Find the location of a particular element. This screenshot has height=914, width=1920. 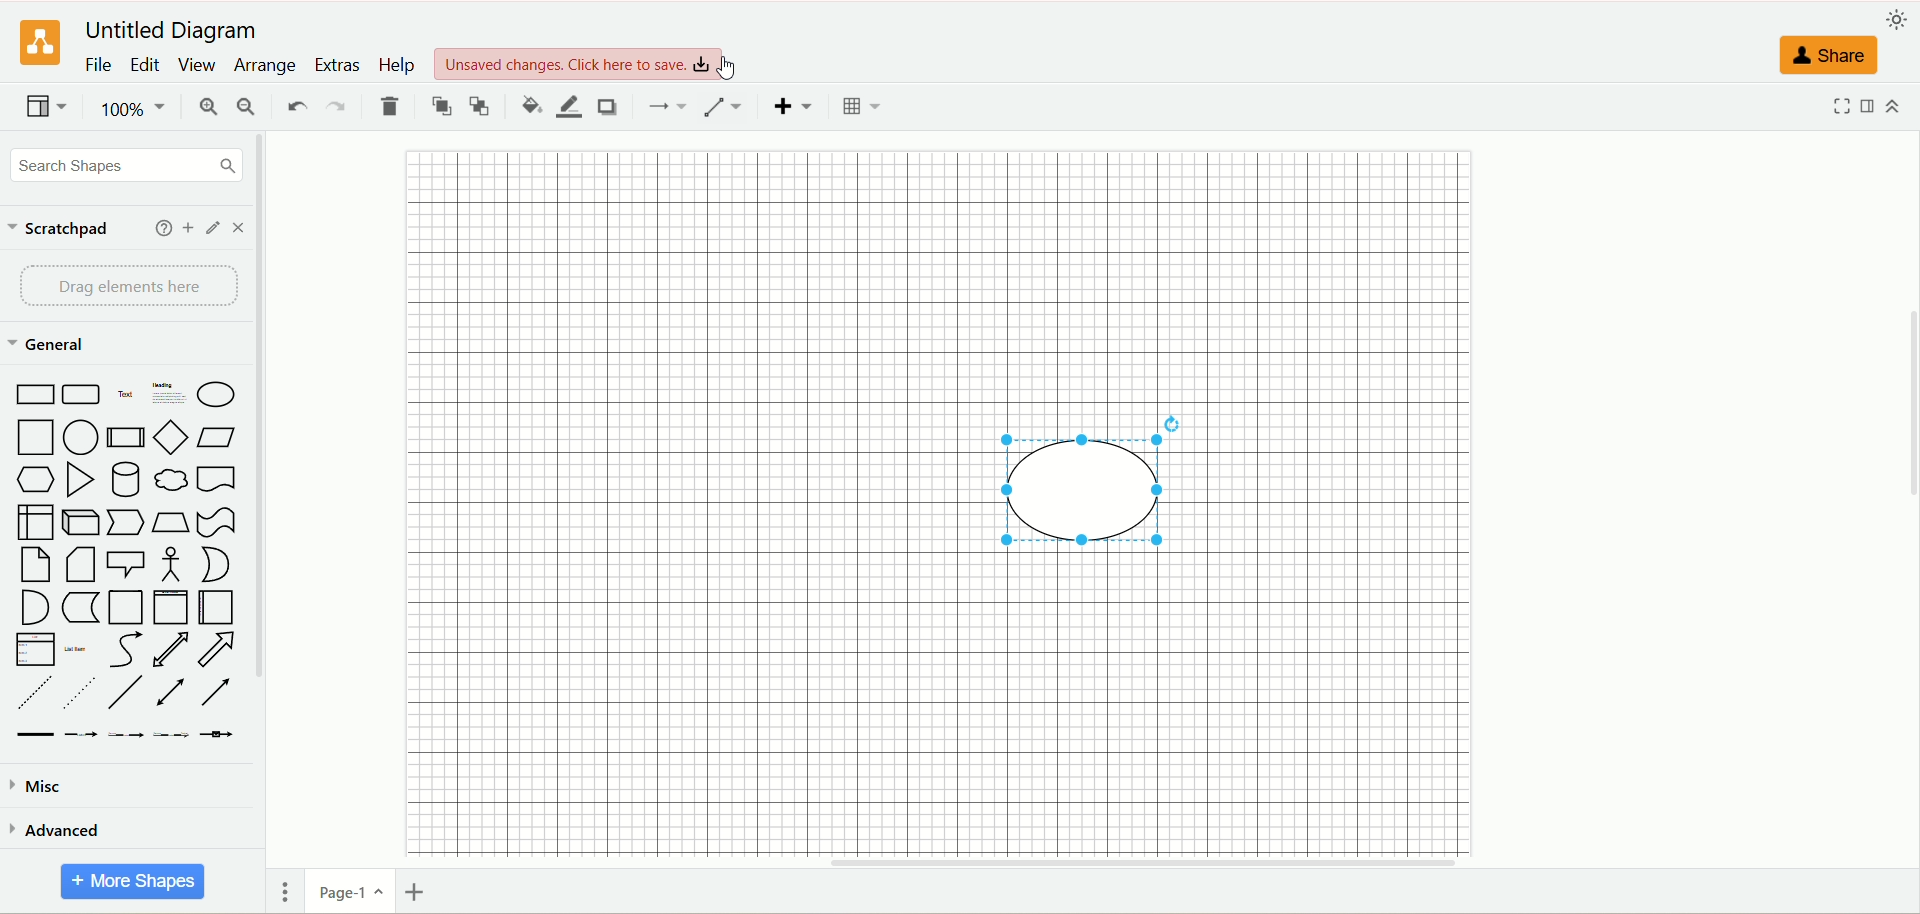

cursor is located at coordinates (733, 70).